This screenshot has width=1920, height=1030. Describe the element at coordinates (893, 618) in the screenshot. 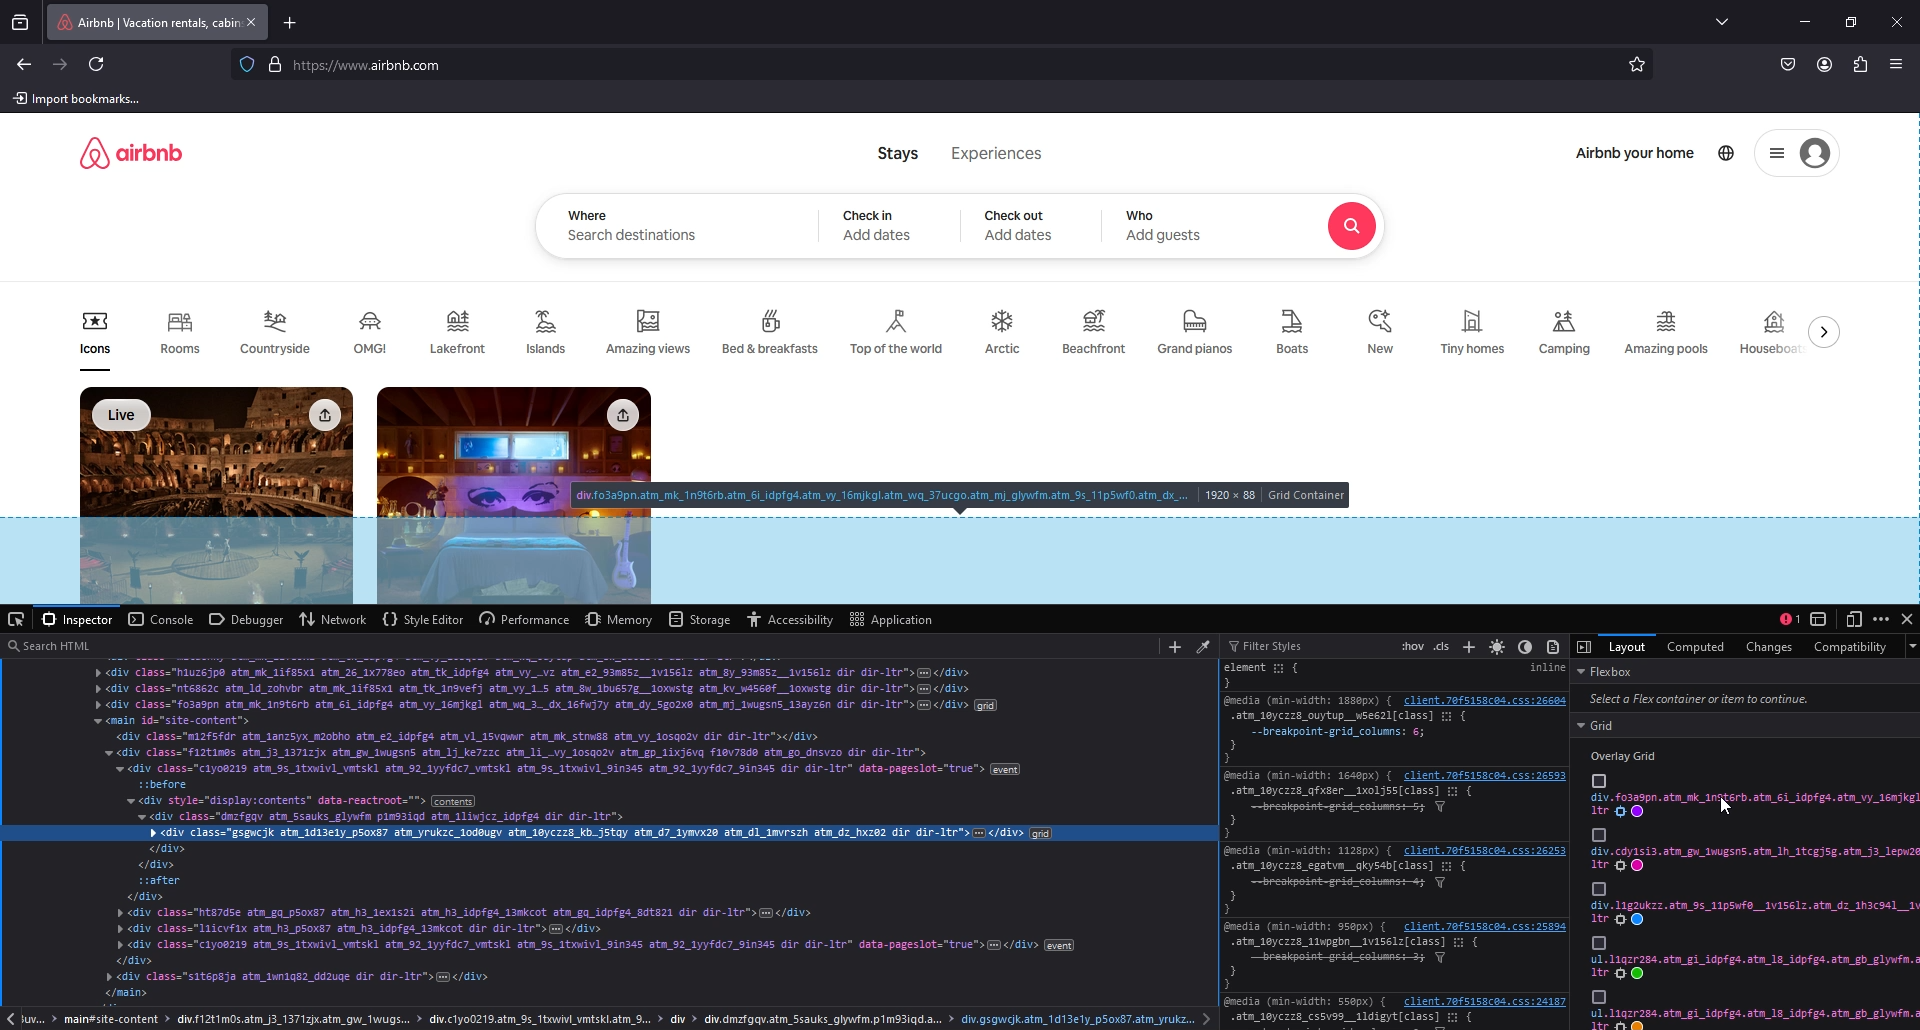

I see `application` at that location.